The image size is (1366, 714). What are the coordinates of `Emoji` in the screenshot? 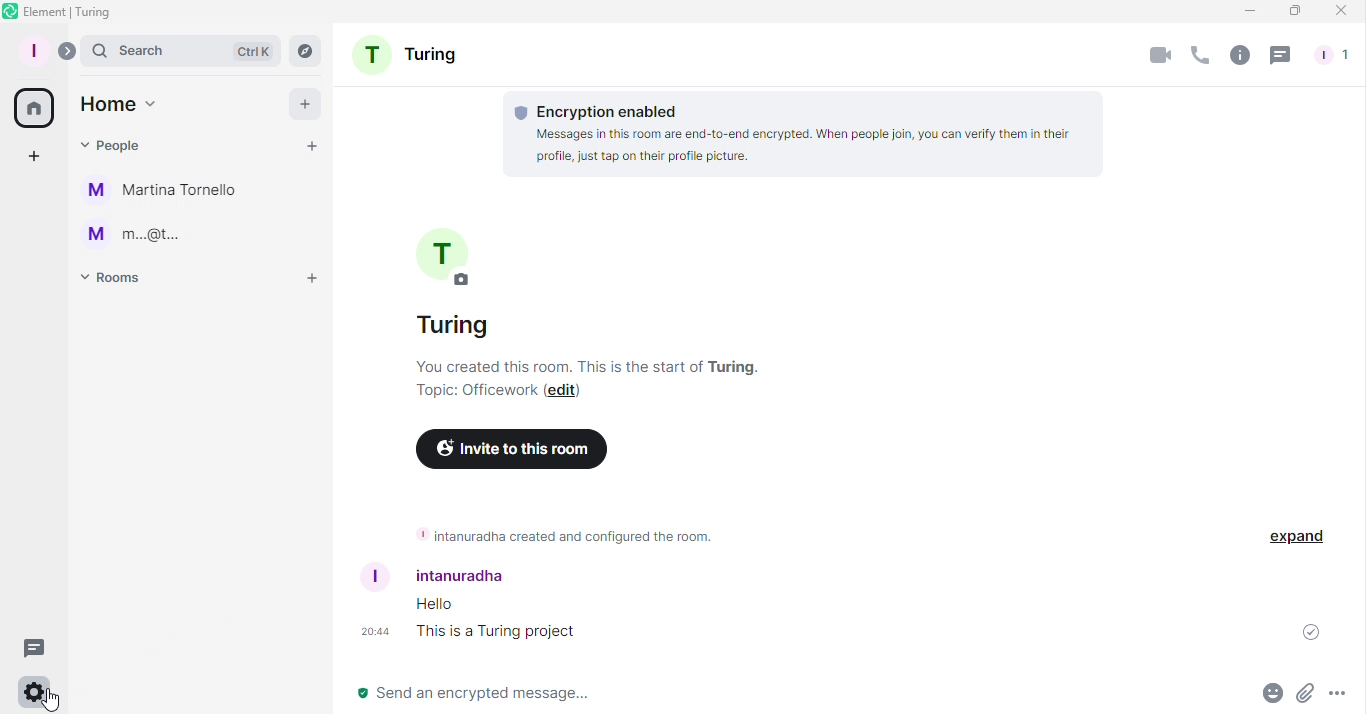 It's located at (1270, 692).